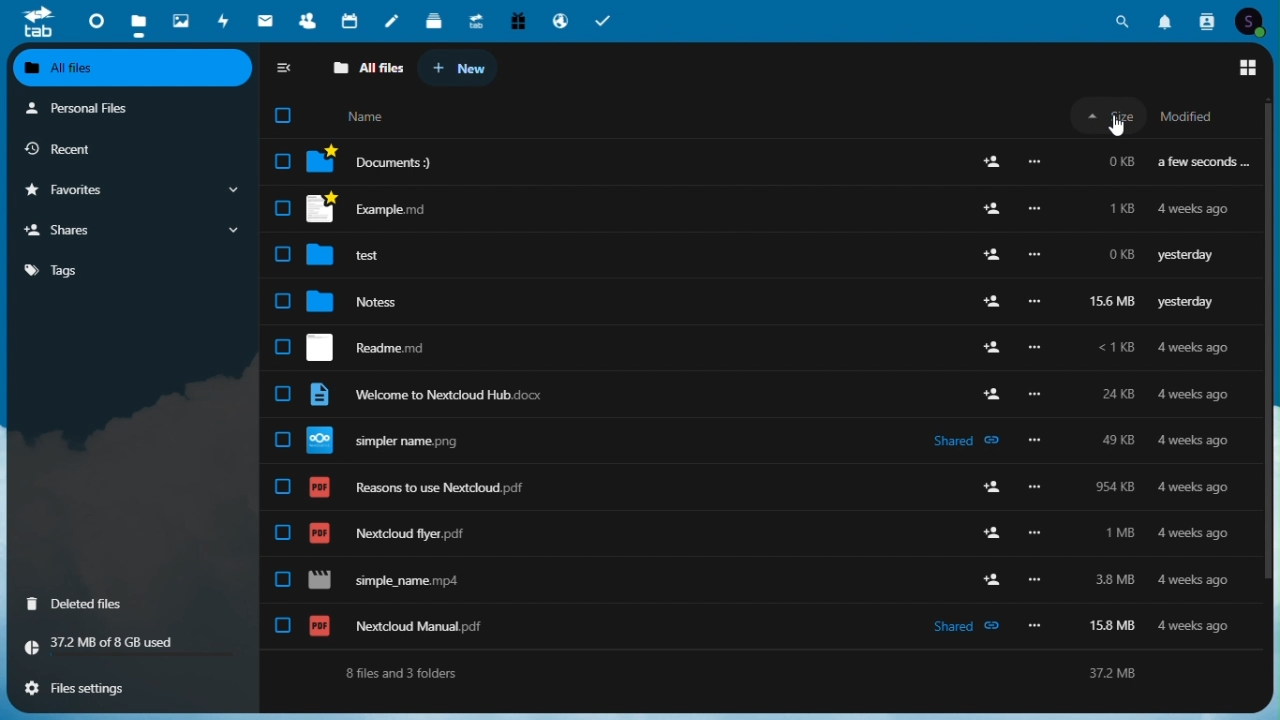 This screenshot has height=720, width=1280. I want to click on personal files, so click(133, 108).